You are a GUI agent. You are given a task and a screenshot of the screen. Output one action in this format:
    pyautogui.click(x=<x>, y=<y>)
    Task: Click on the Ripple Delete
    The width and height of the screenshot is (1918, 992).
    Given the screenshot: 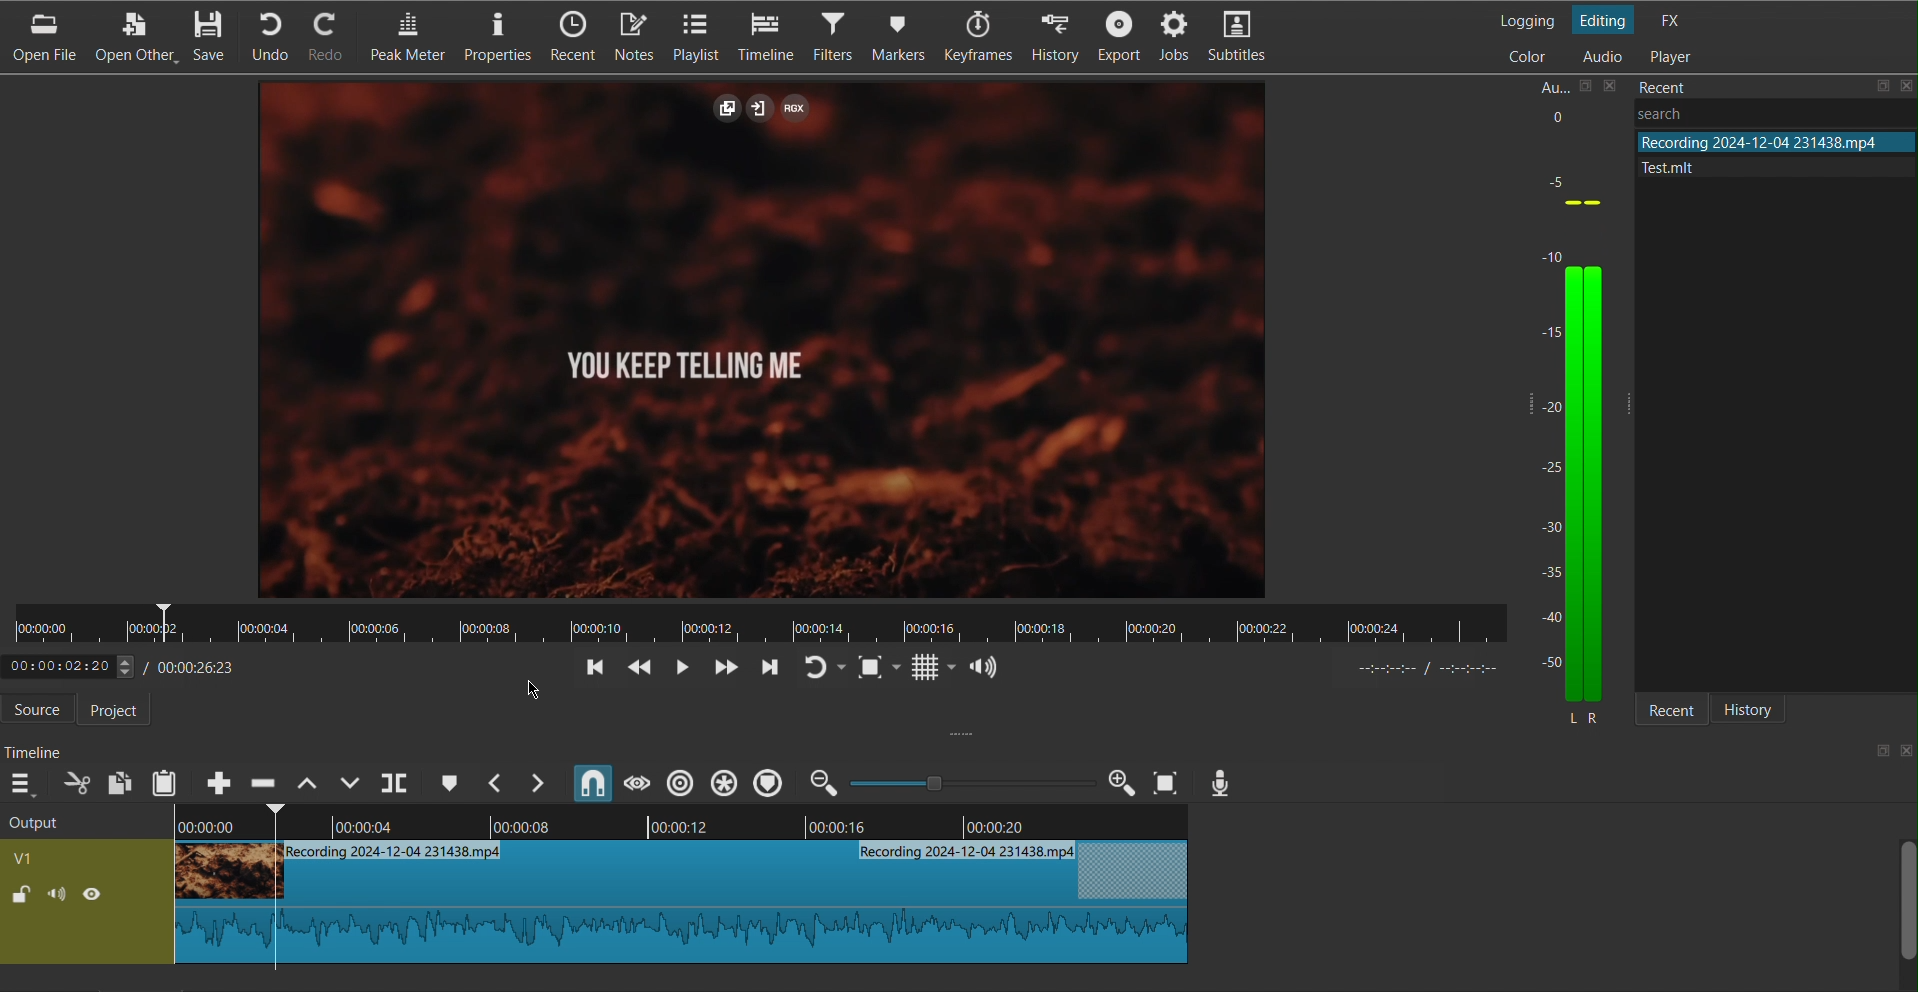 What is the action you would take?
    pyautogui.click(x=263, y=778)
    